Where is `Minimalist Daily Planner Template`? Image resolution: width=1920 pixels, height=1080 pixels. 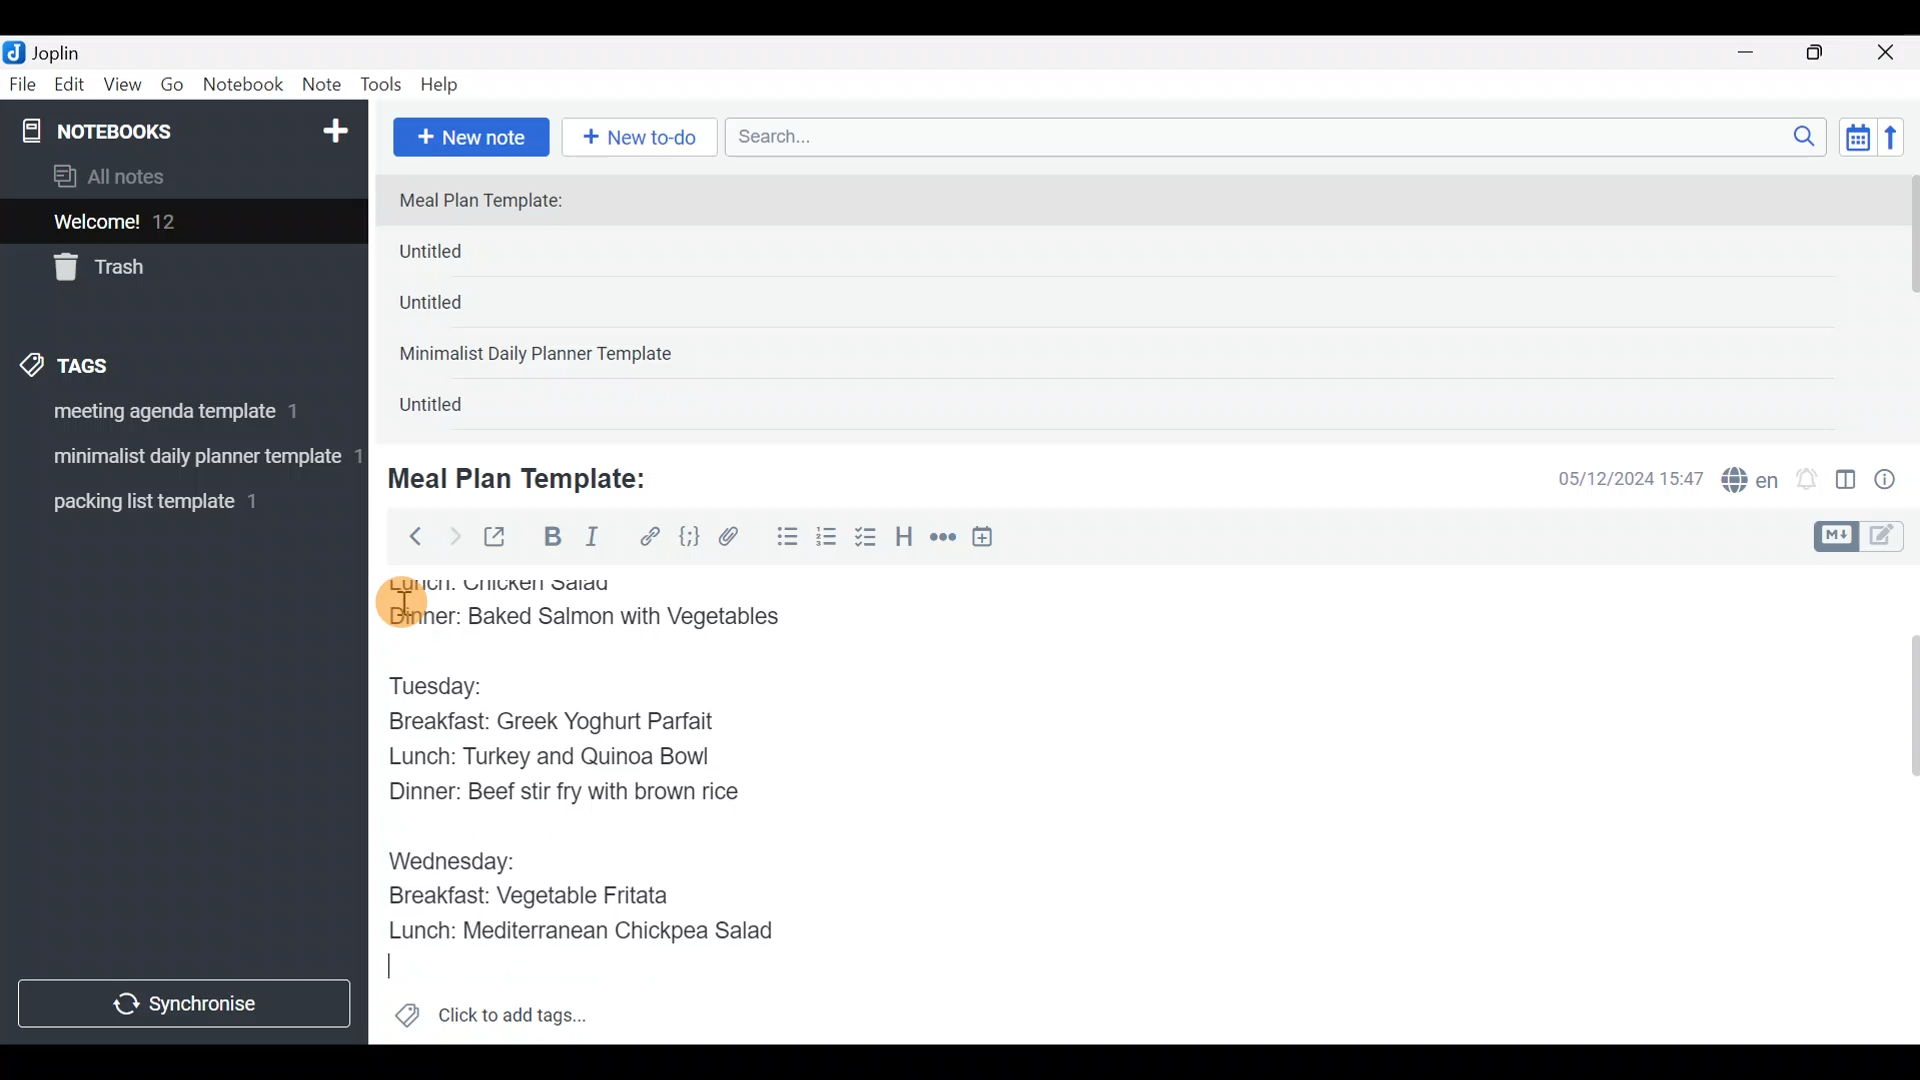 Minimalist Daily Planner Template is located at coordinates (542, 356).